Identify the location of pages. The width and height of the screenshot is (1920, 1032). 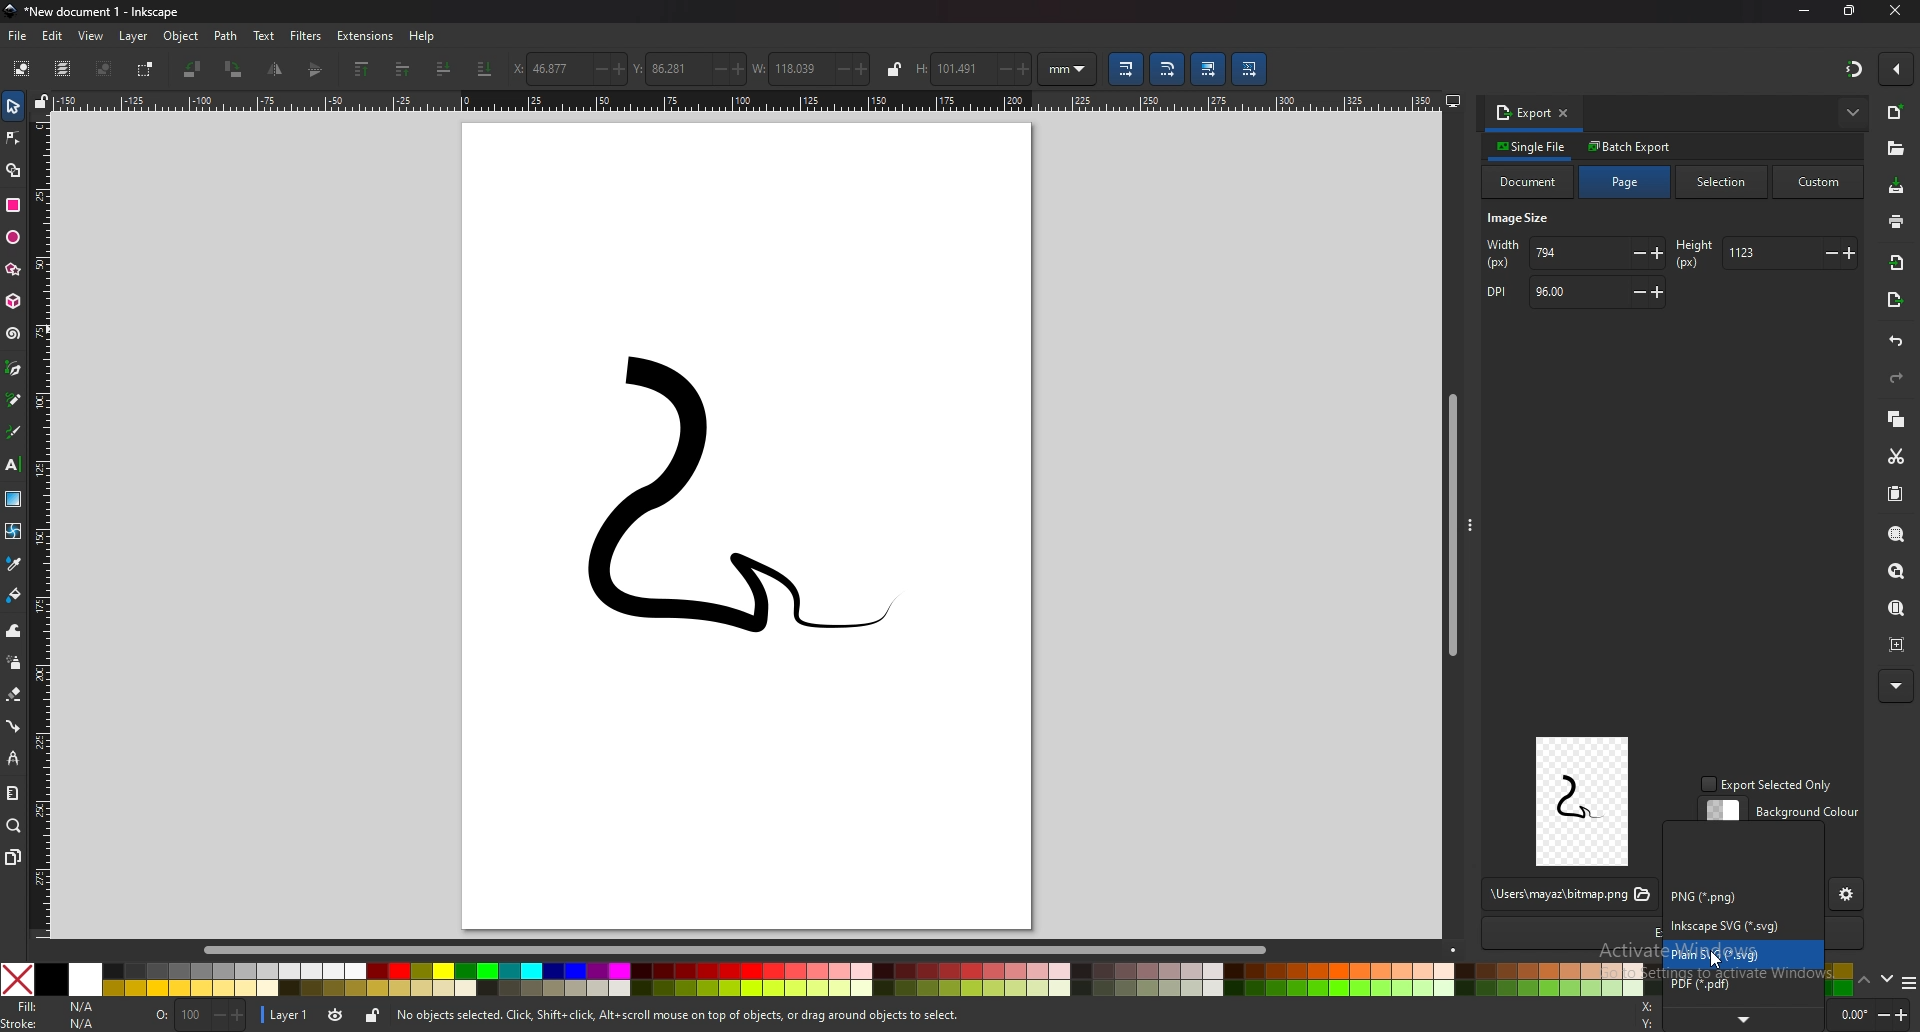
(13, 857).